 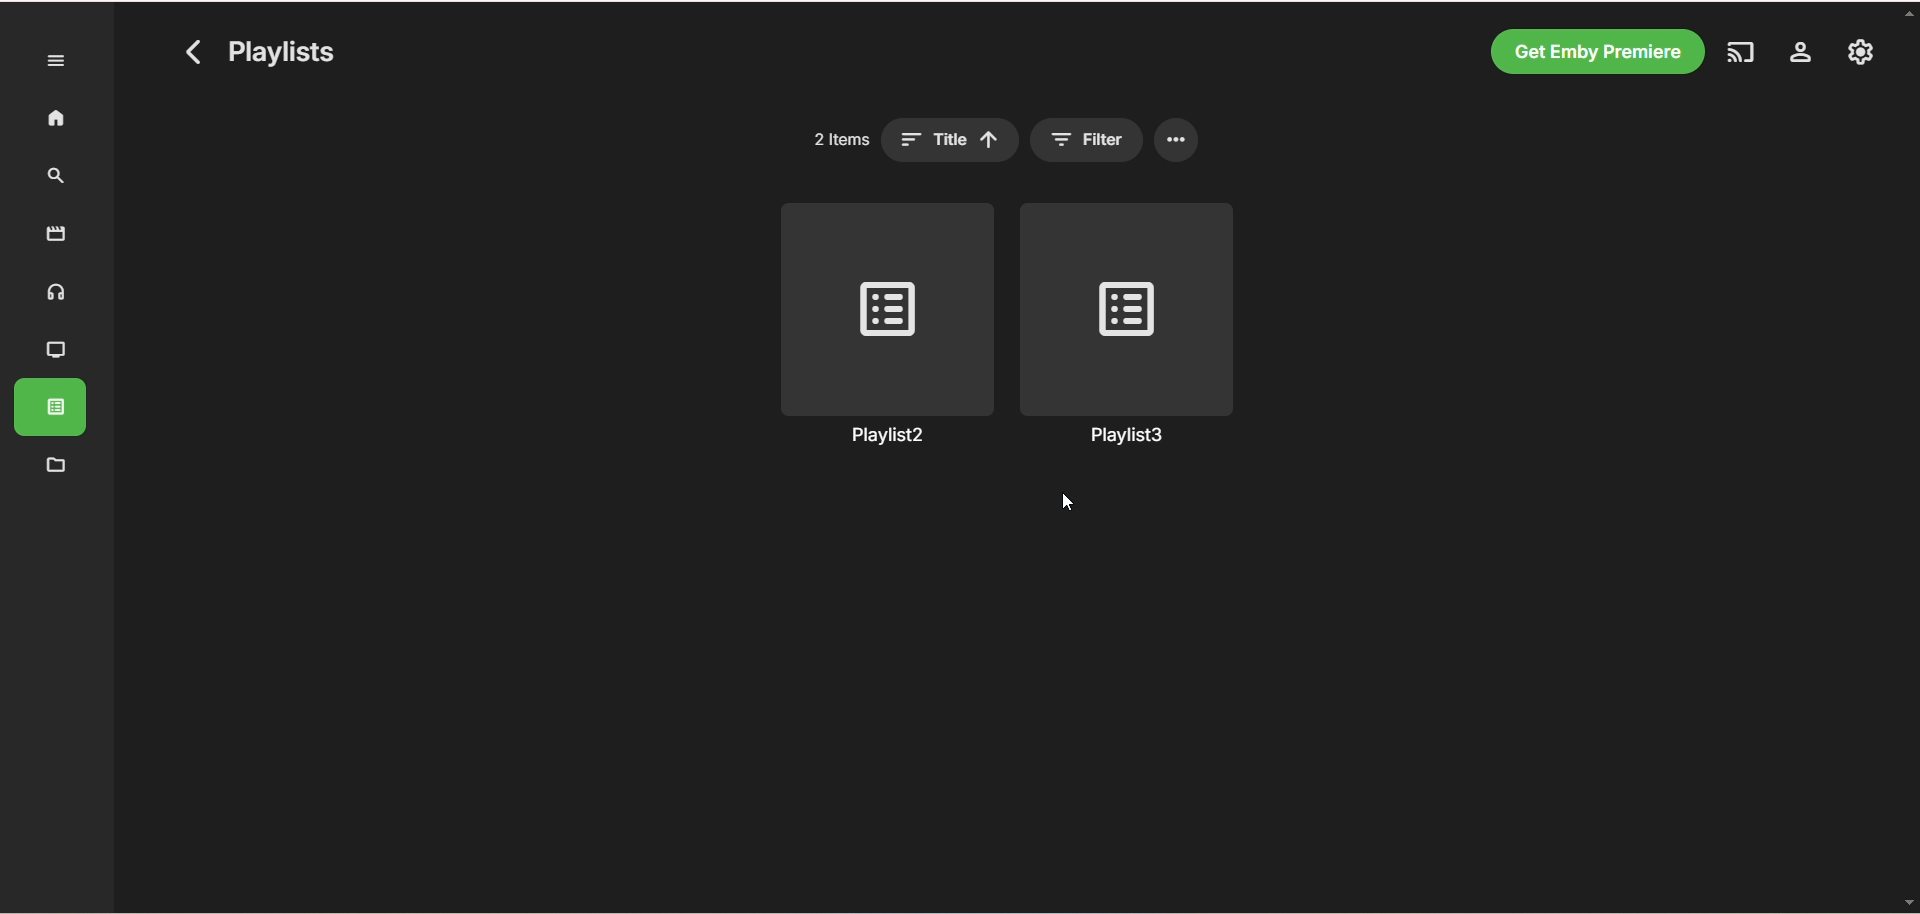 I want to click on play on another device, so click(x=1738, y=55).